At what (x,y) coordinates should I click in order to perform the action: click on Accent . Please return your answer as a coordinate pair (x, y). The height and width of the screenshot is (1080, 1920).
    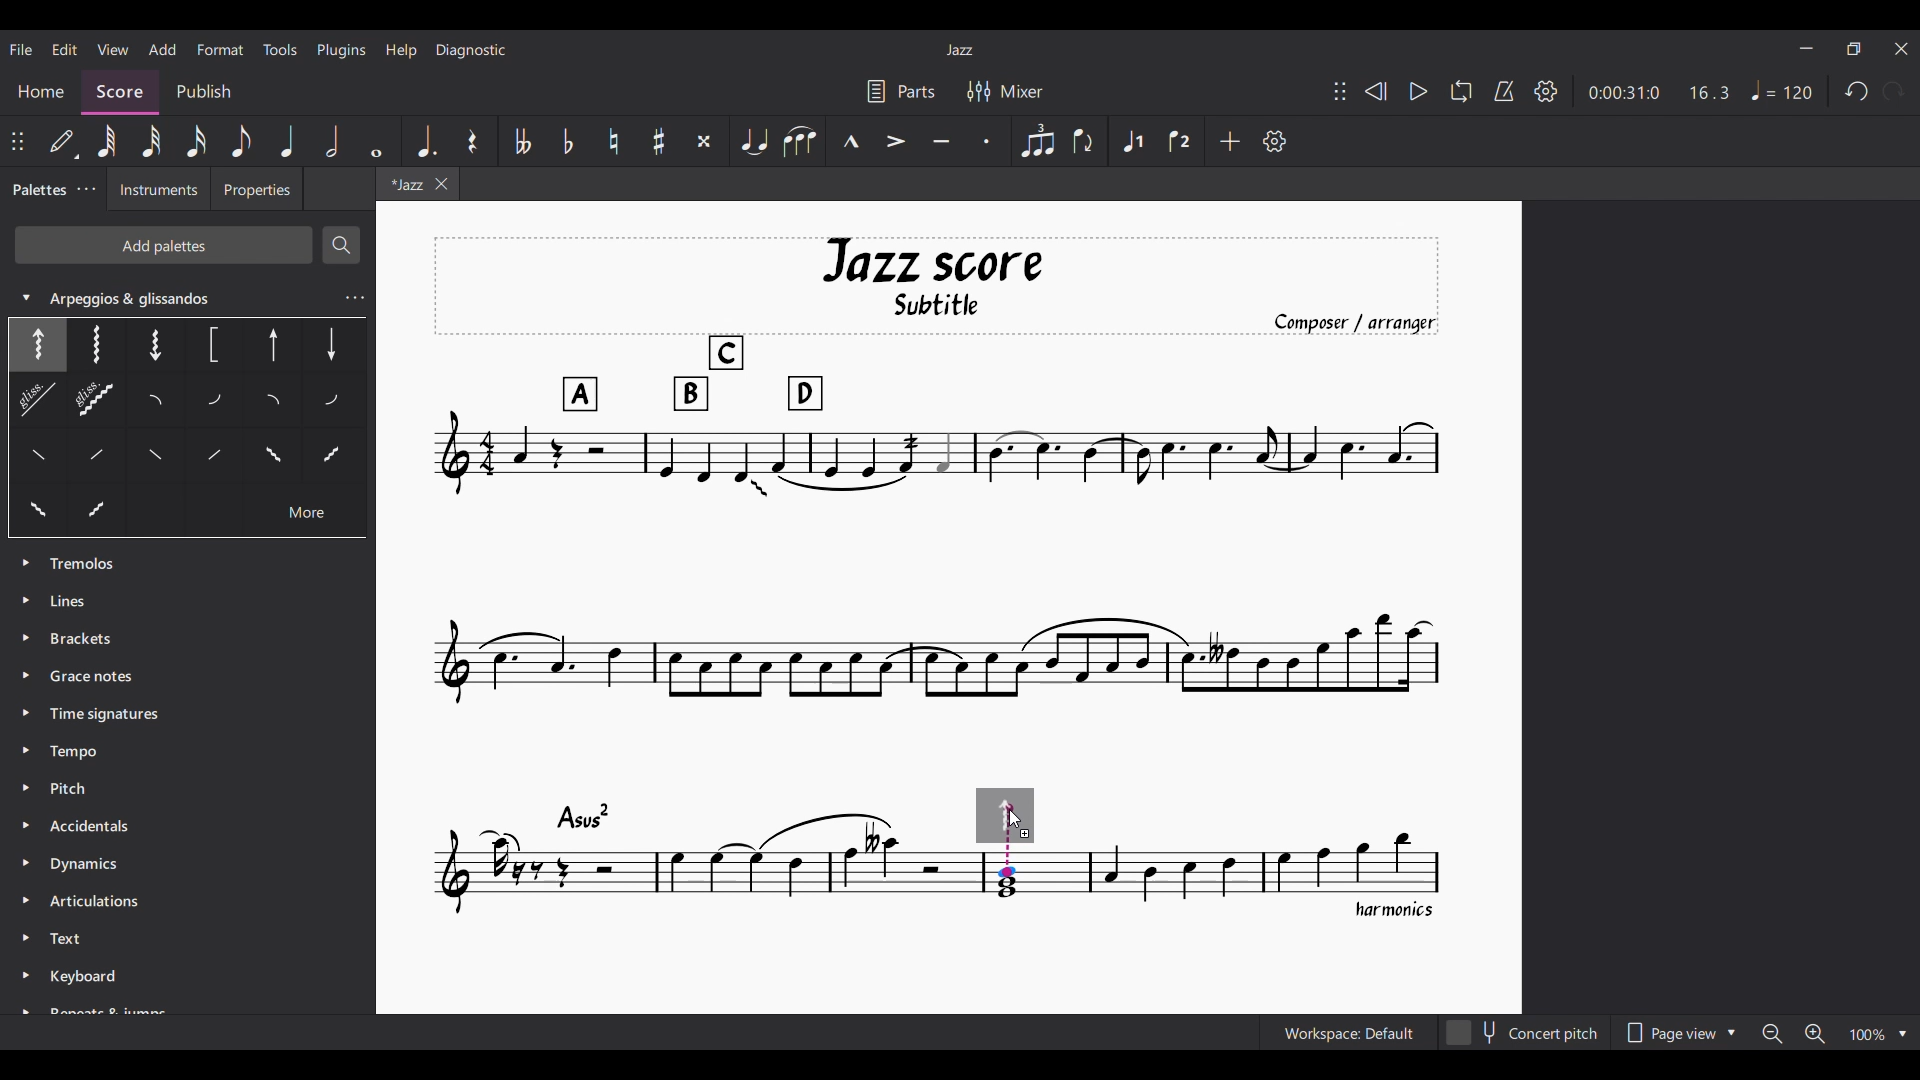
    Looking at the image, I should click on (895, 141).